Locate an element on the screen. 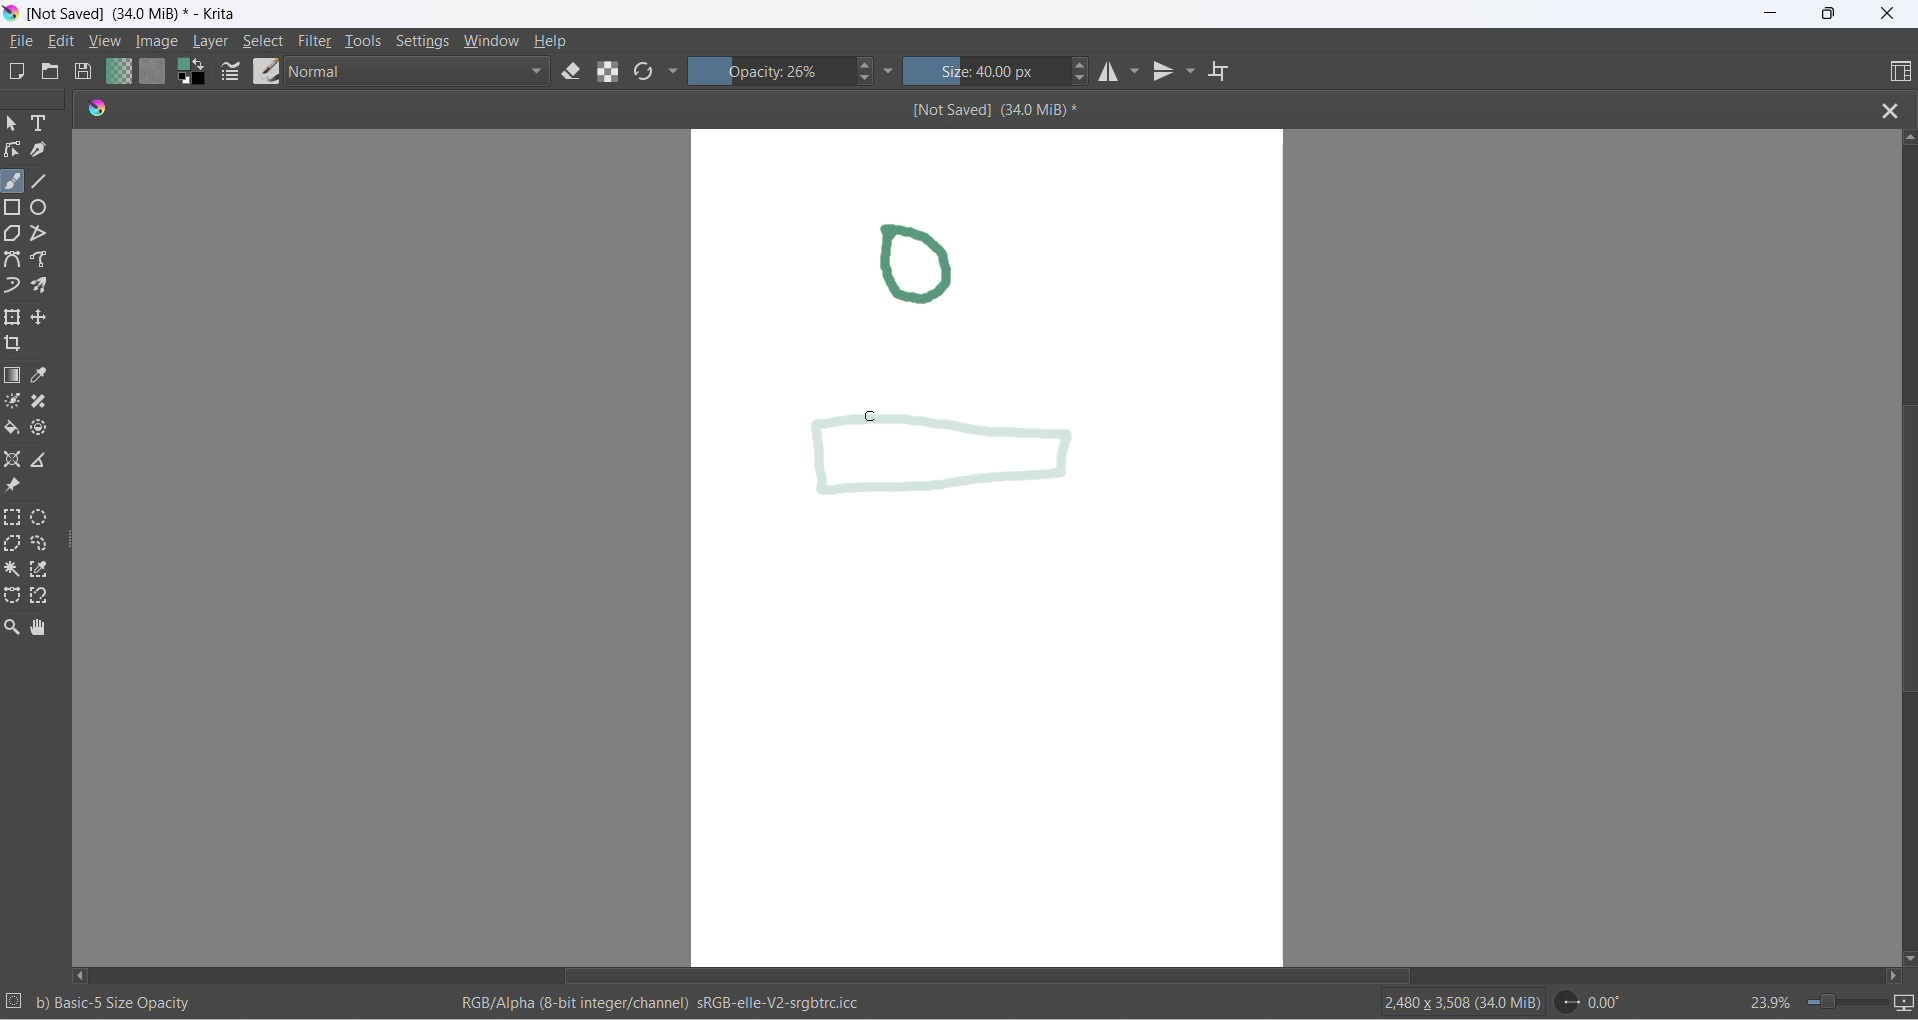 This screenshot has width=1918, height=1020. increase opacity button is located at coordinates (866, 63).